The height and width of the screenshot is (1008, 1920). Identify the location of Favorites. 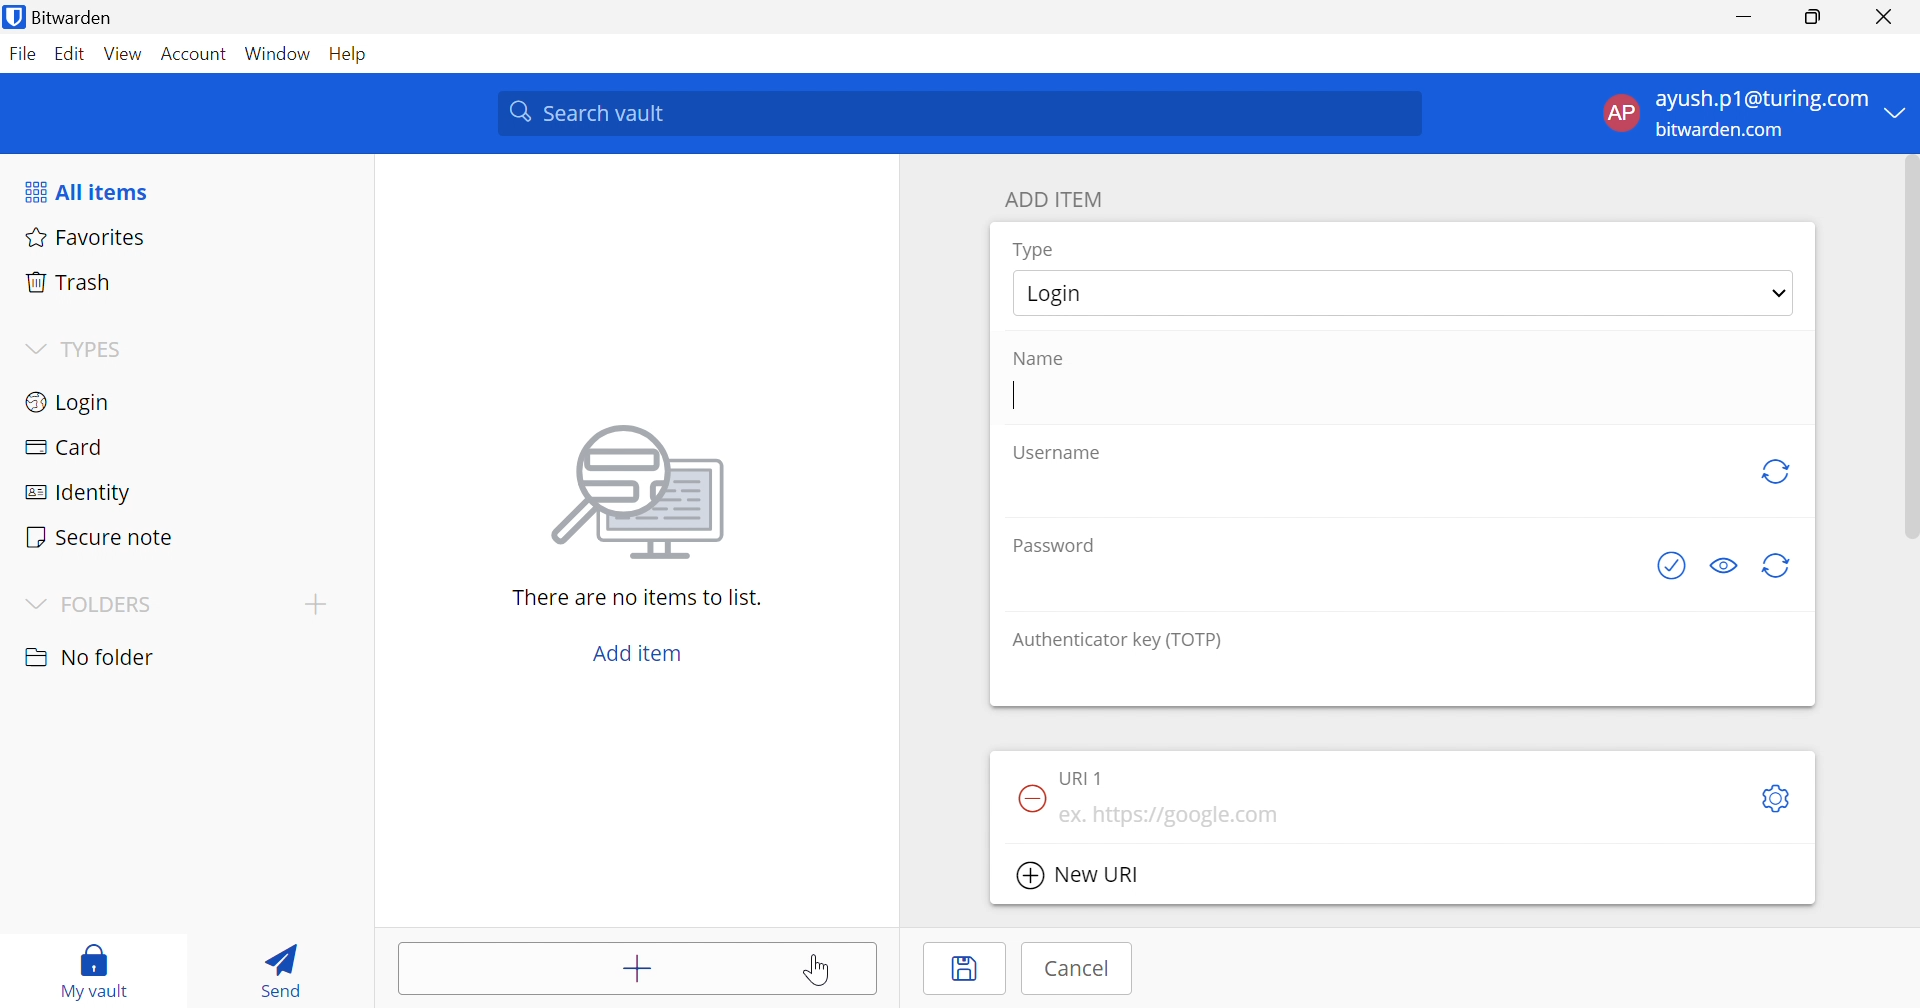
(88, 236).